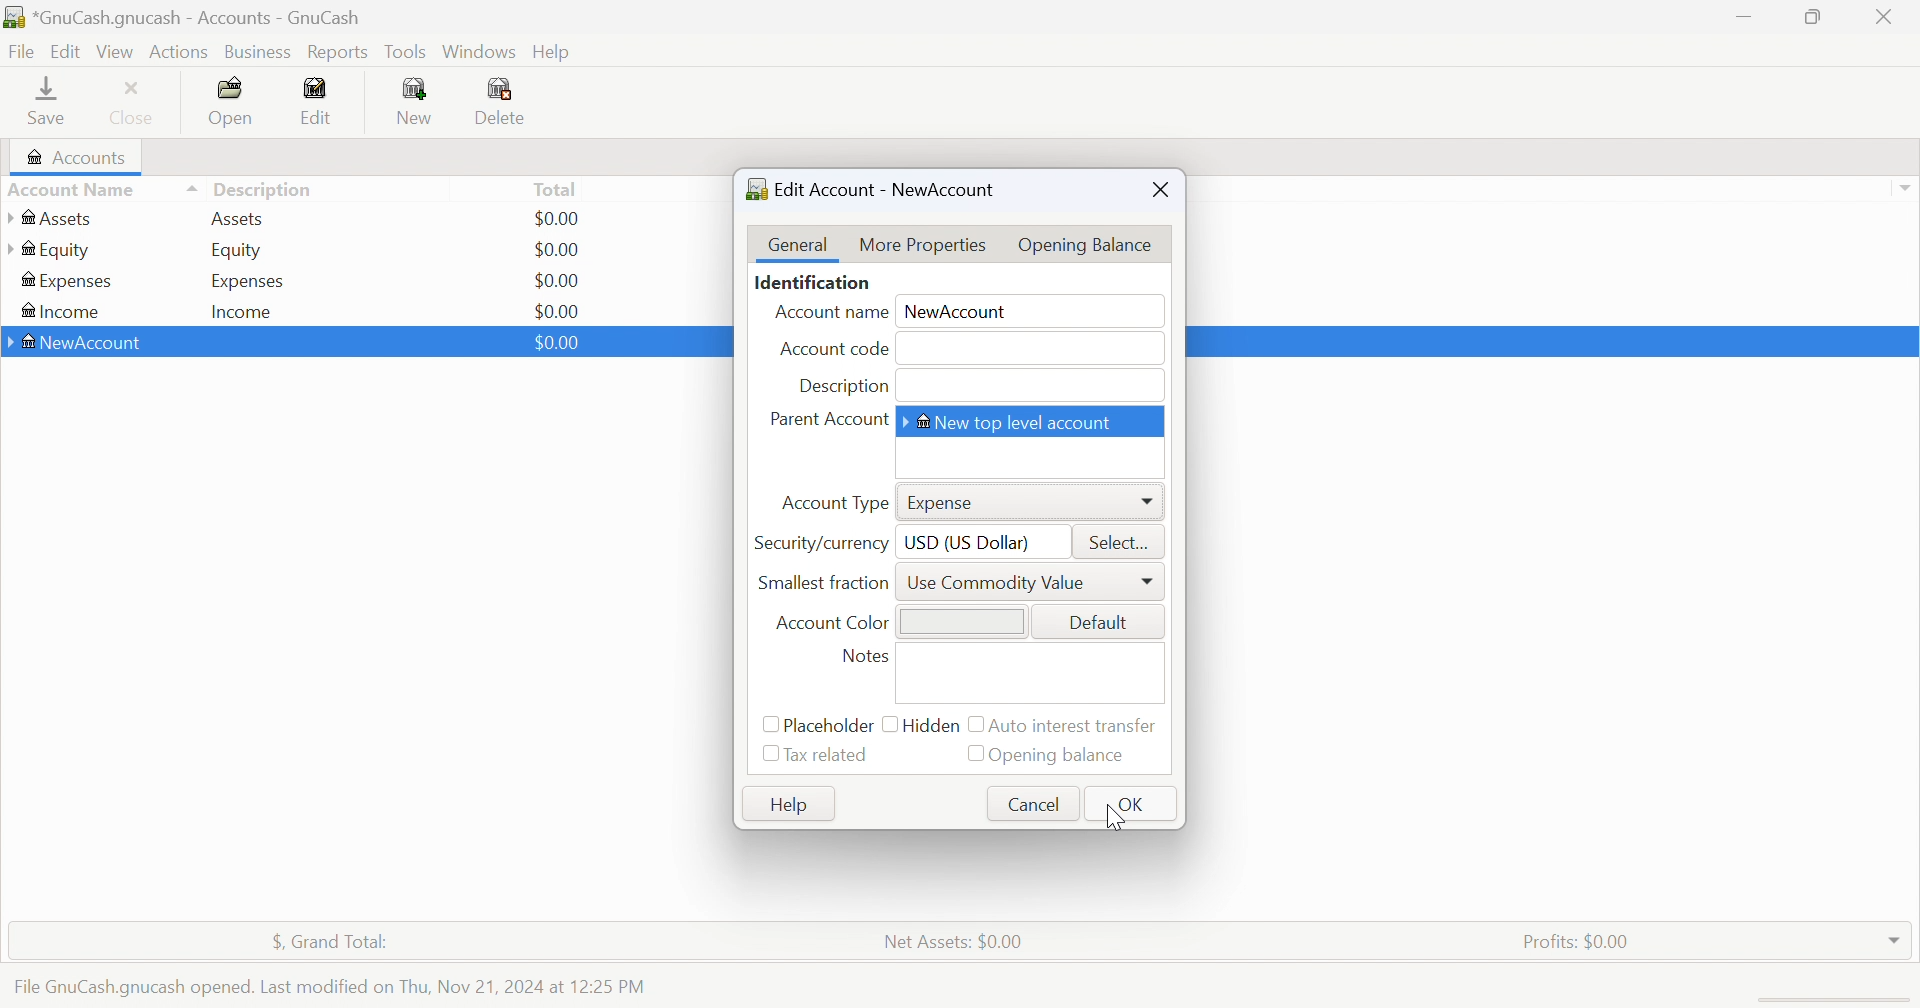  What do you see at coordinates (975, 725) in the screenshot?
I see `checkbox` at bounding box center [975, 725].